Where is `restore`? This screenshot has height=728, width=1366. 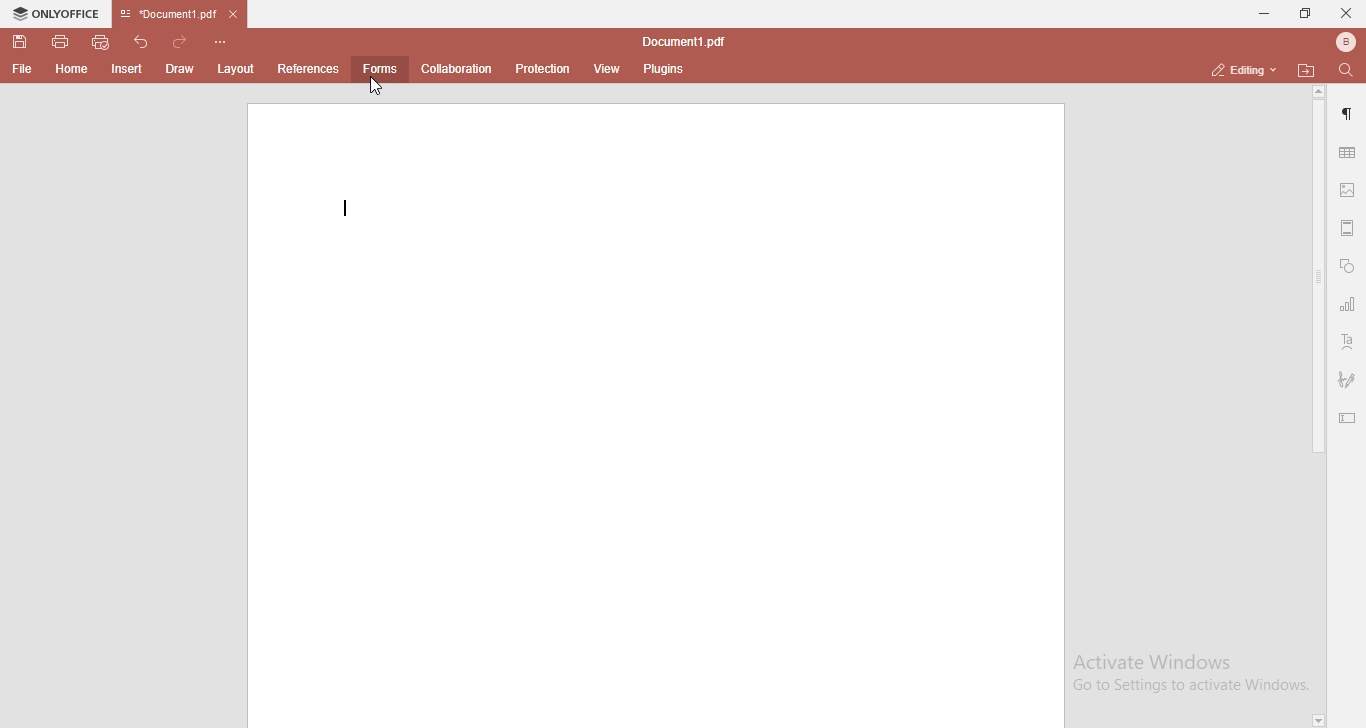 restore is located at coordinates (1304, 14).